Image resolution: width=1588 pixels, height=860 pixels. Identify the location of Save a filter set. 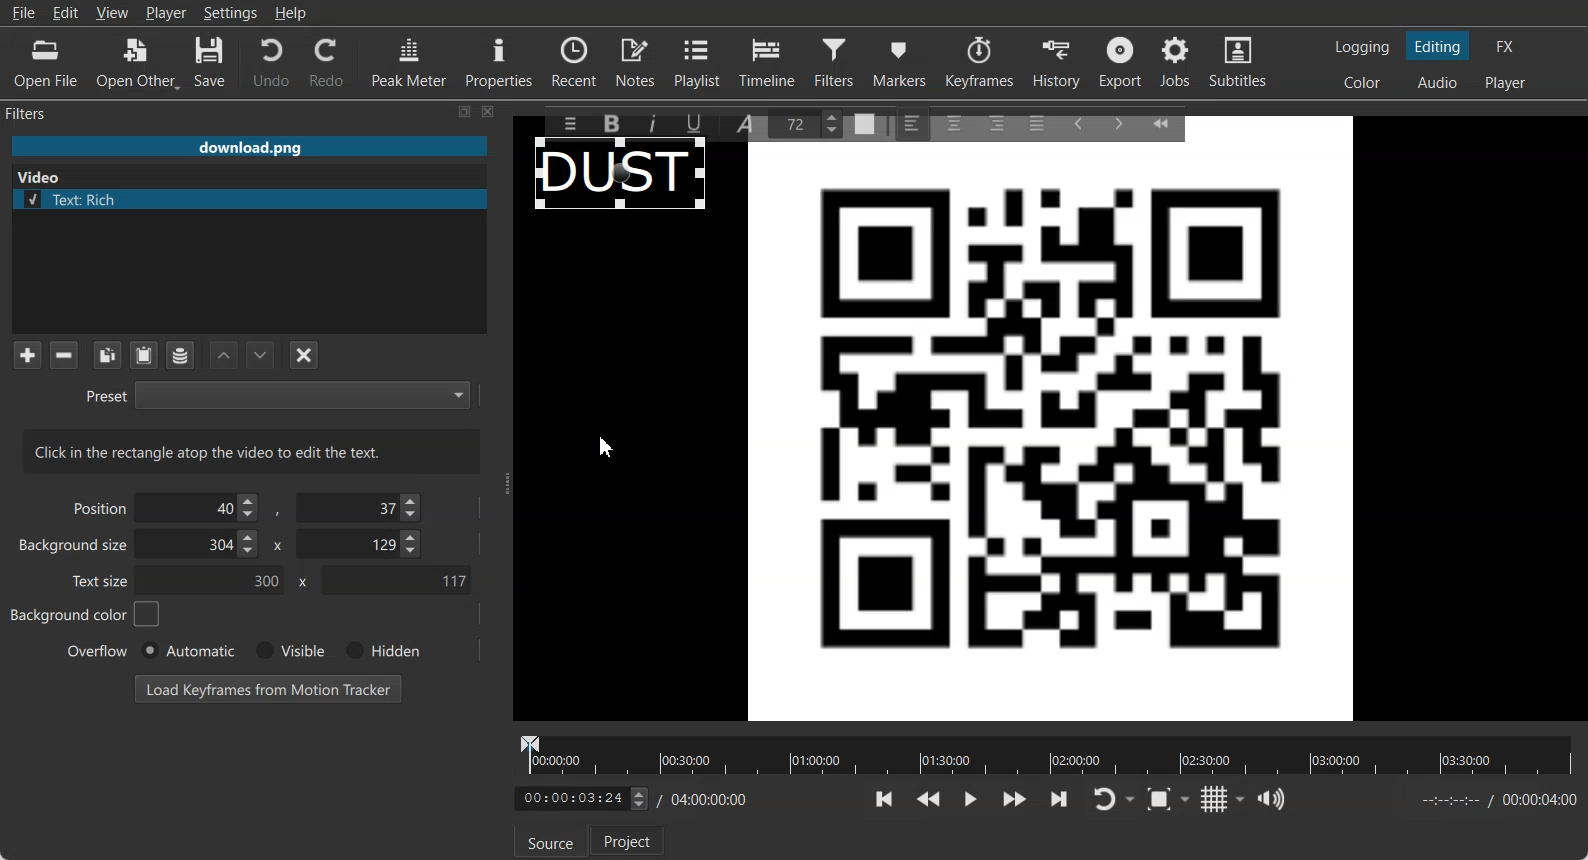
(179, 356).